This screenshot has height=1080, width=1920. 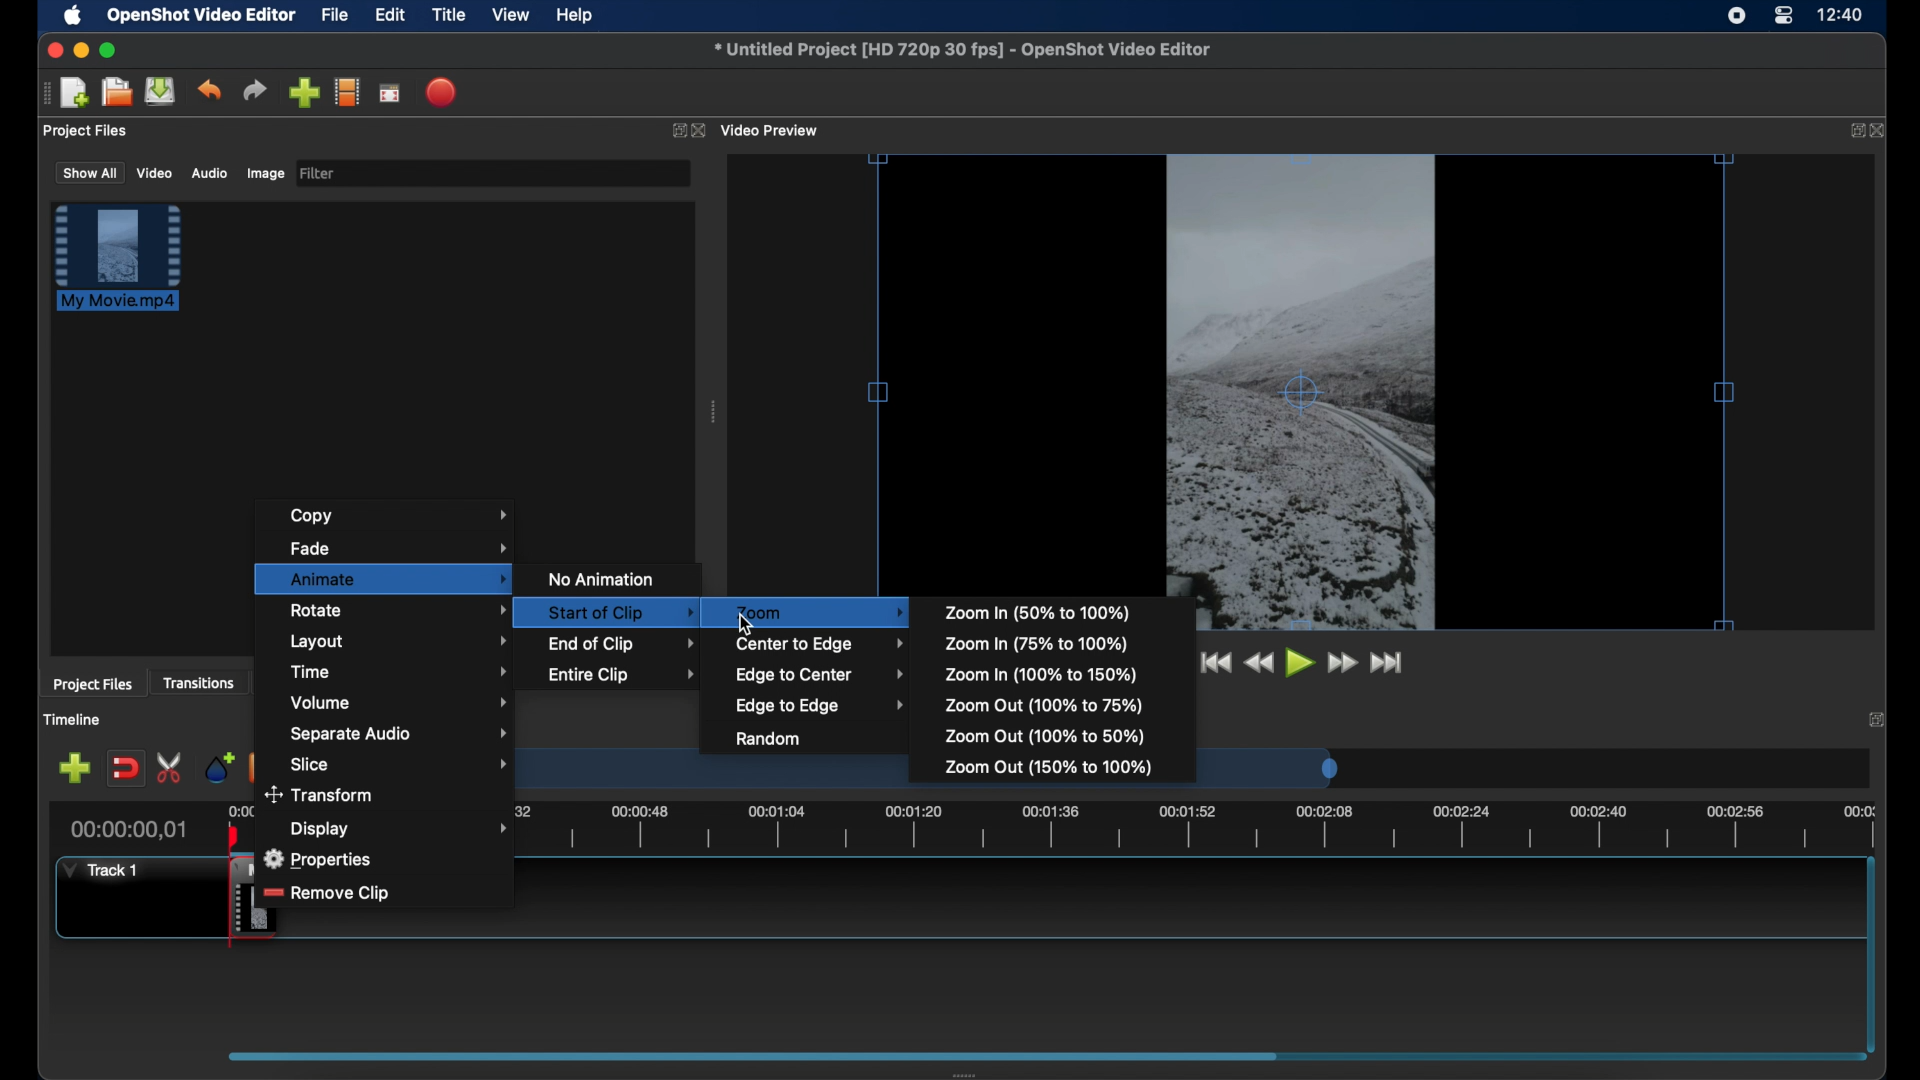 What do you see at coordinates (674, 133) in the screenshot?
I see `expand` at bounding box center [674, 133].